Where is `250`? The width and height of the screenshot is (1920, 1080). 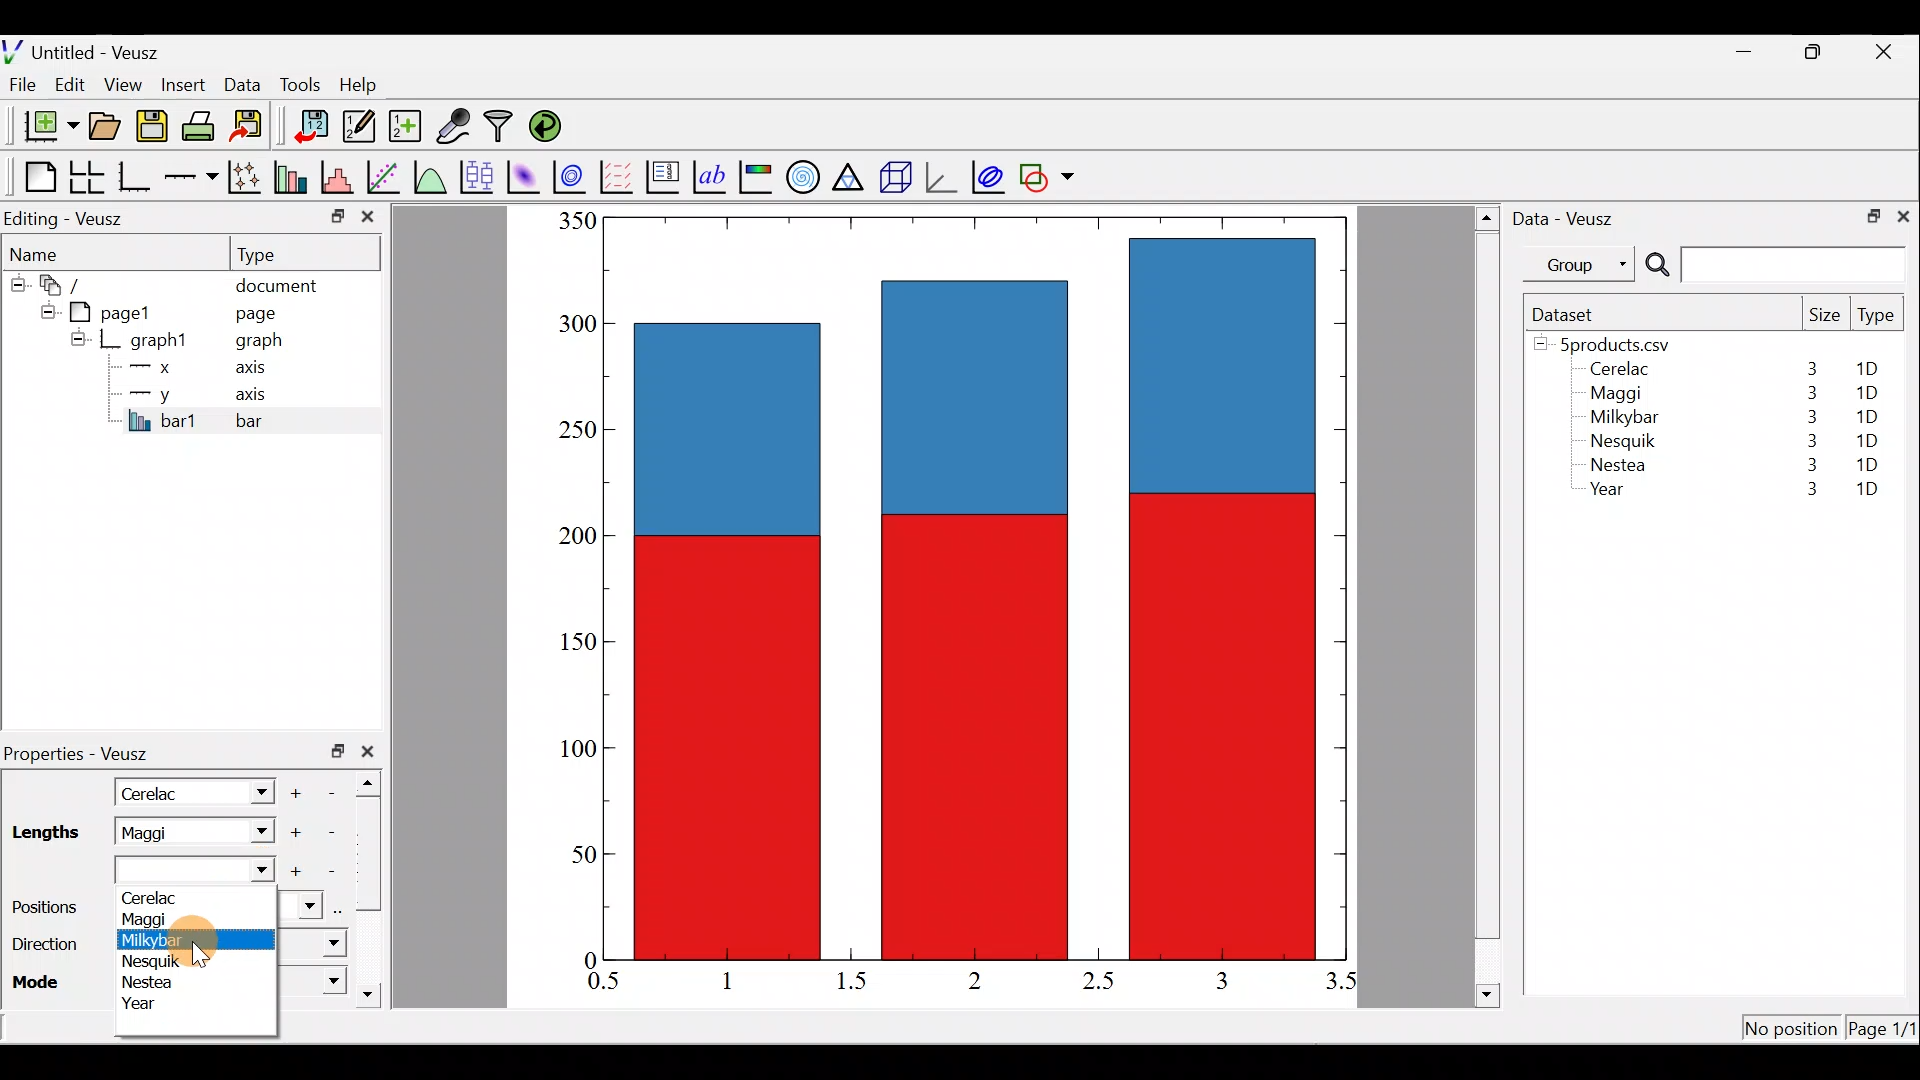
250 is located at coordinates (572, 428).